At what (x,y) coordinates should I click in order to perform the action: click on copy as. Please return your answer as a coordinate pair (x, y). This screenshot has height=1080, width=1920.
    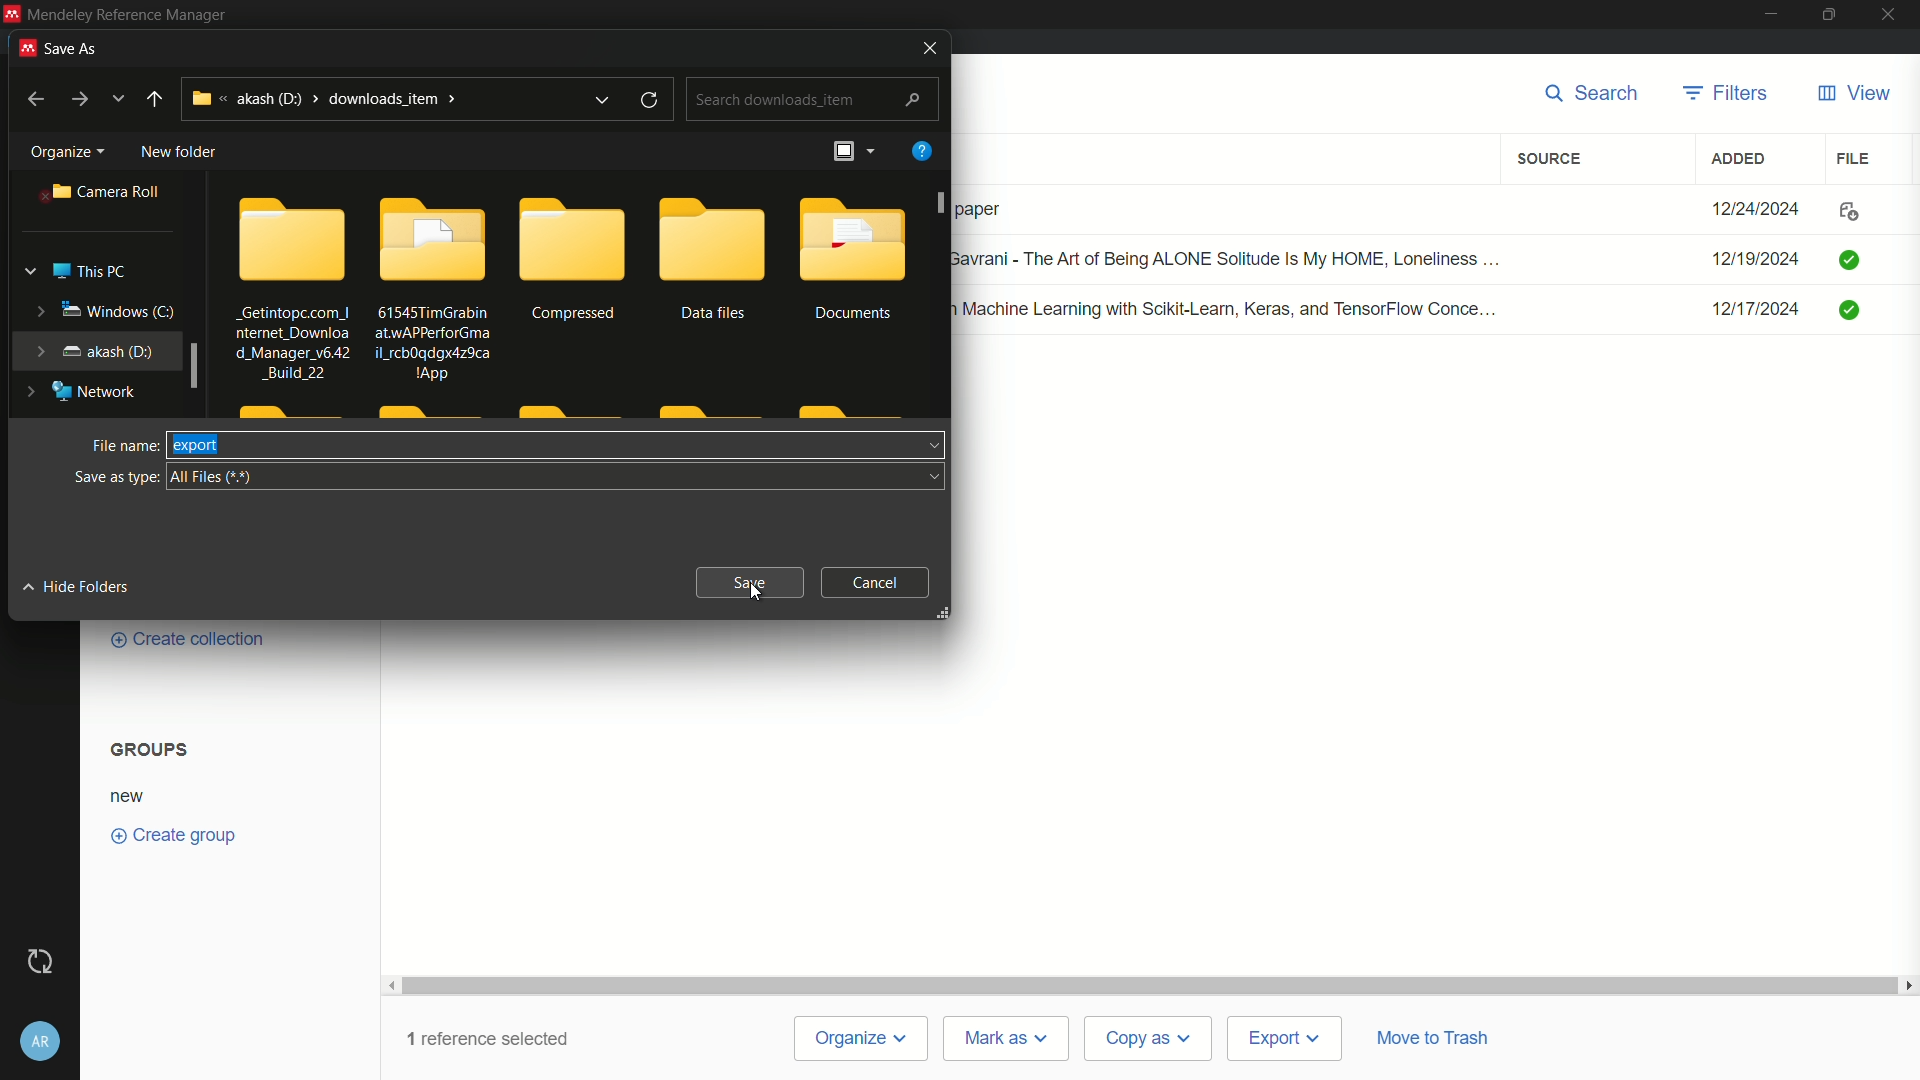
    Looking at the image, I should click on (1148, 1040).